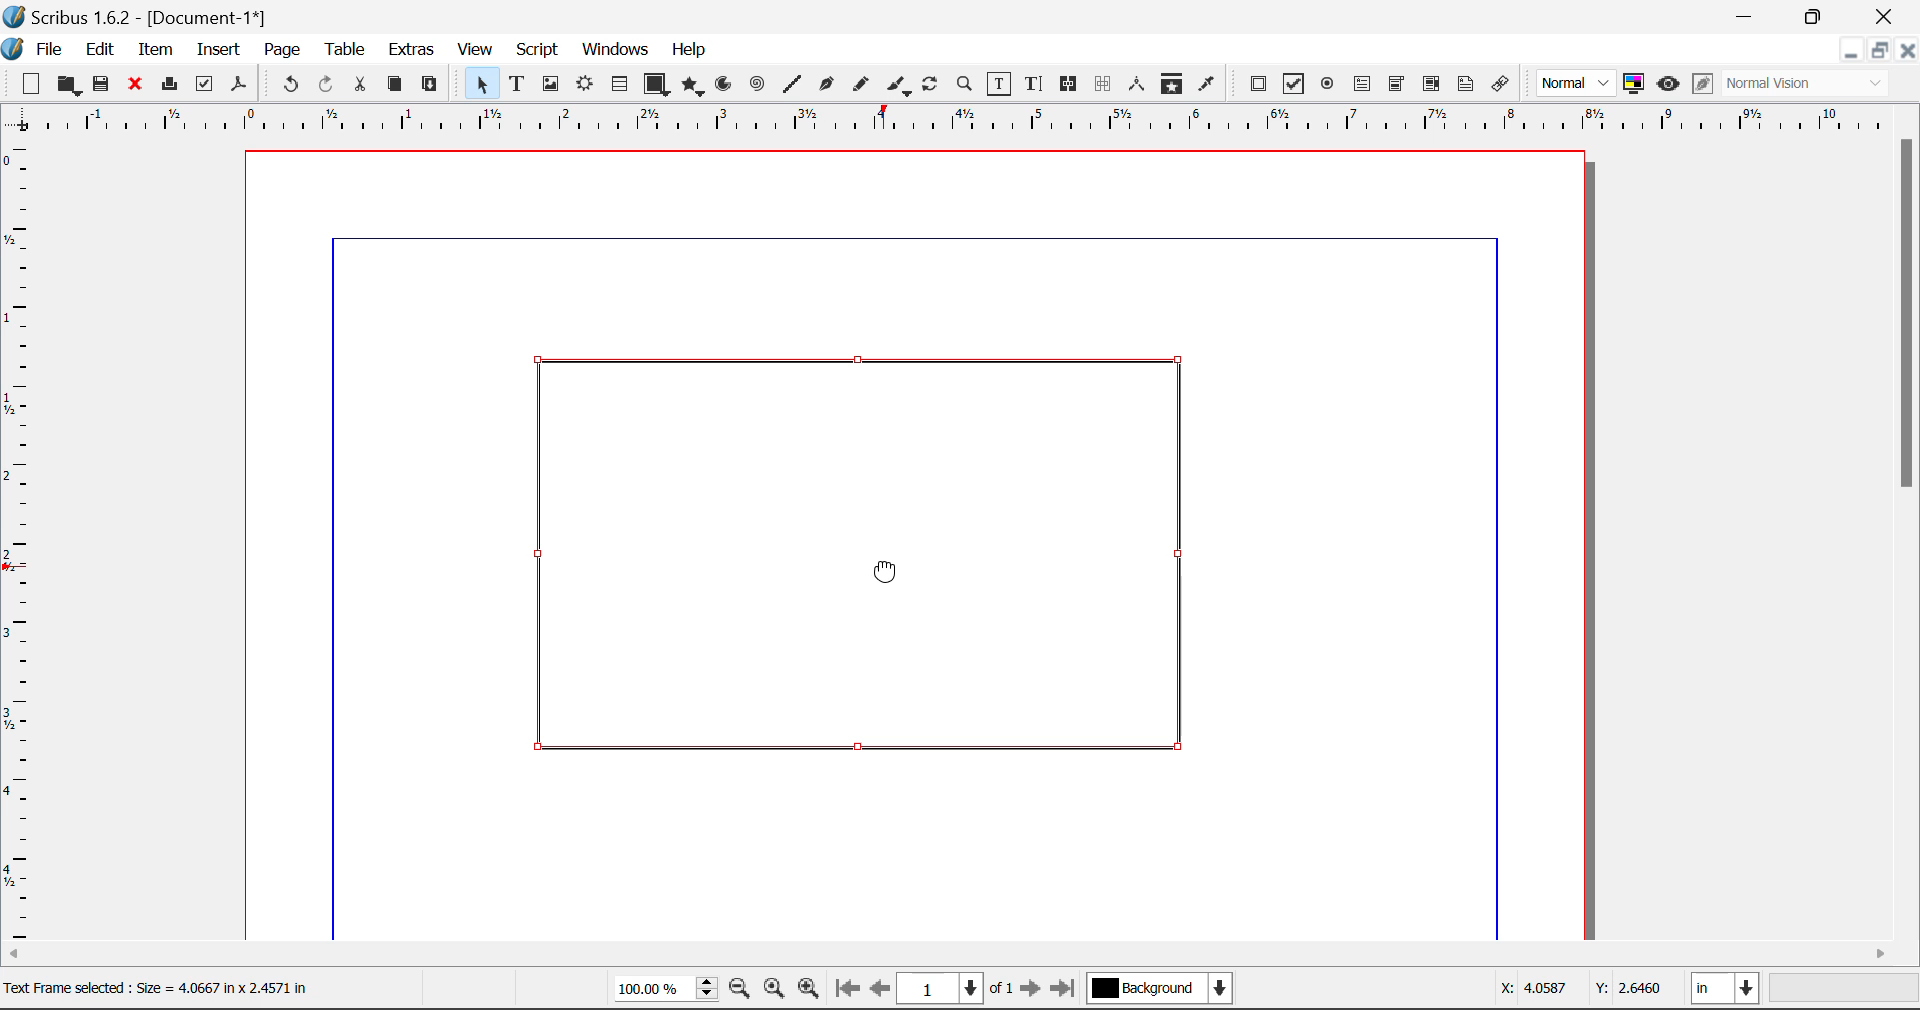 The width and height of the screenshot is (1920, 1010). What do you see at coordinates (824, 84) in the screenshot?
I see `Bezier Curve` at bounding box center [824, 84].